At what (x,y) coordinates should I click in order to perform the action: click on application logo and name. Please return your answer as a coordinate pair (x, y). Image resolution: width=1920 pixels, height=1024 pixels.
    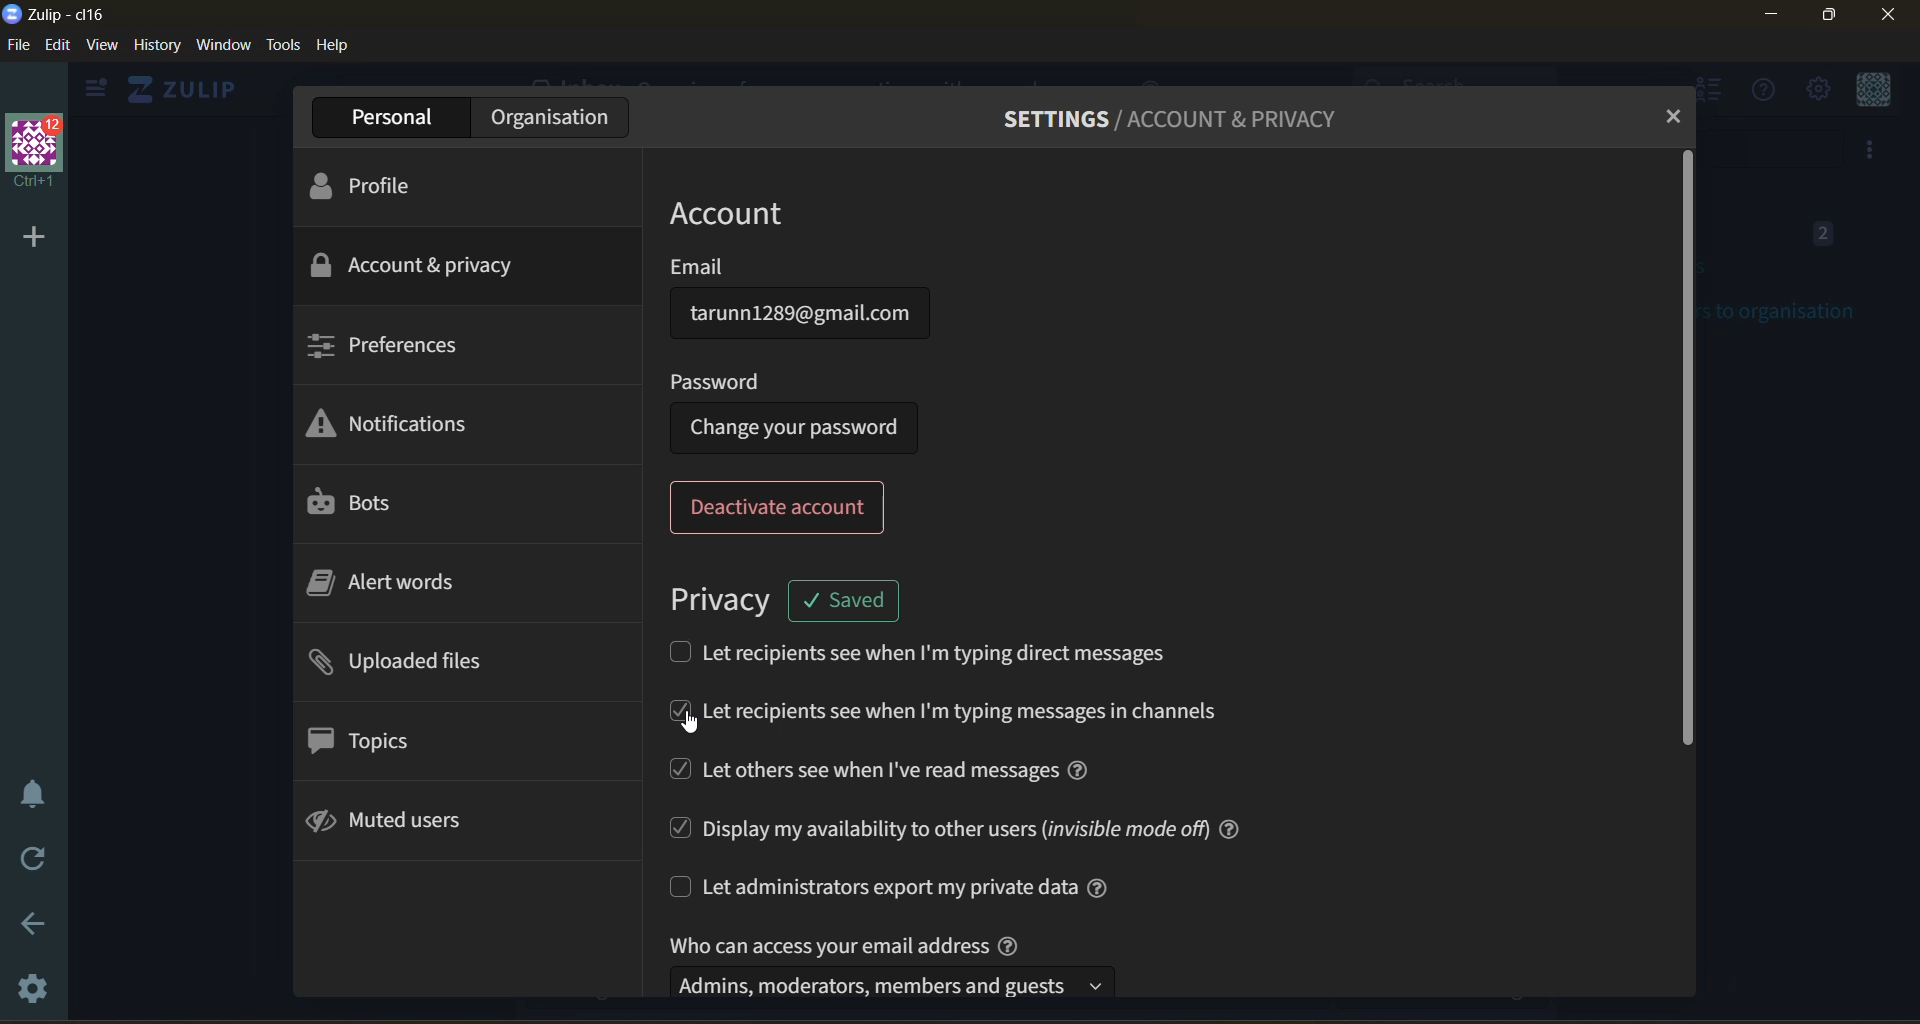
    Looking at the image, I should click on (60, 13).